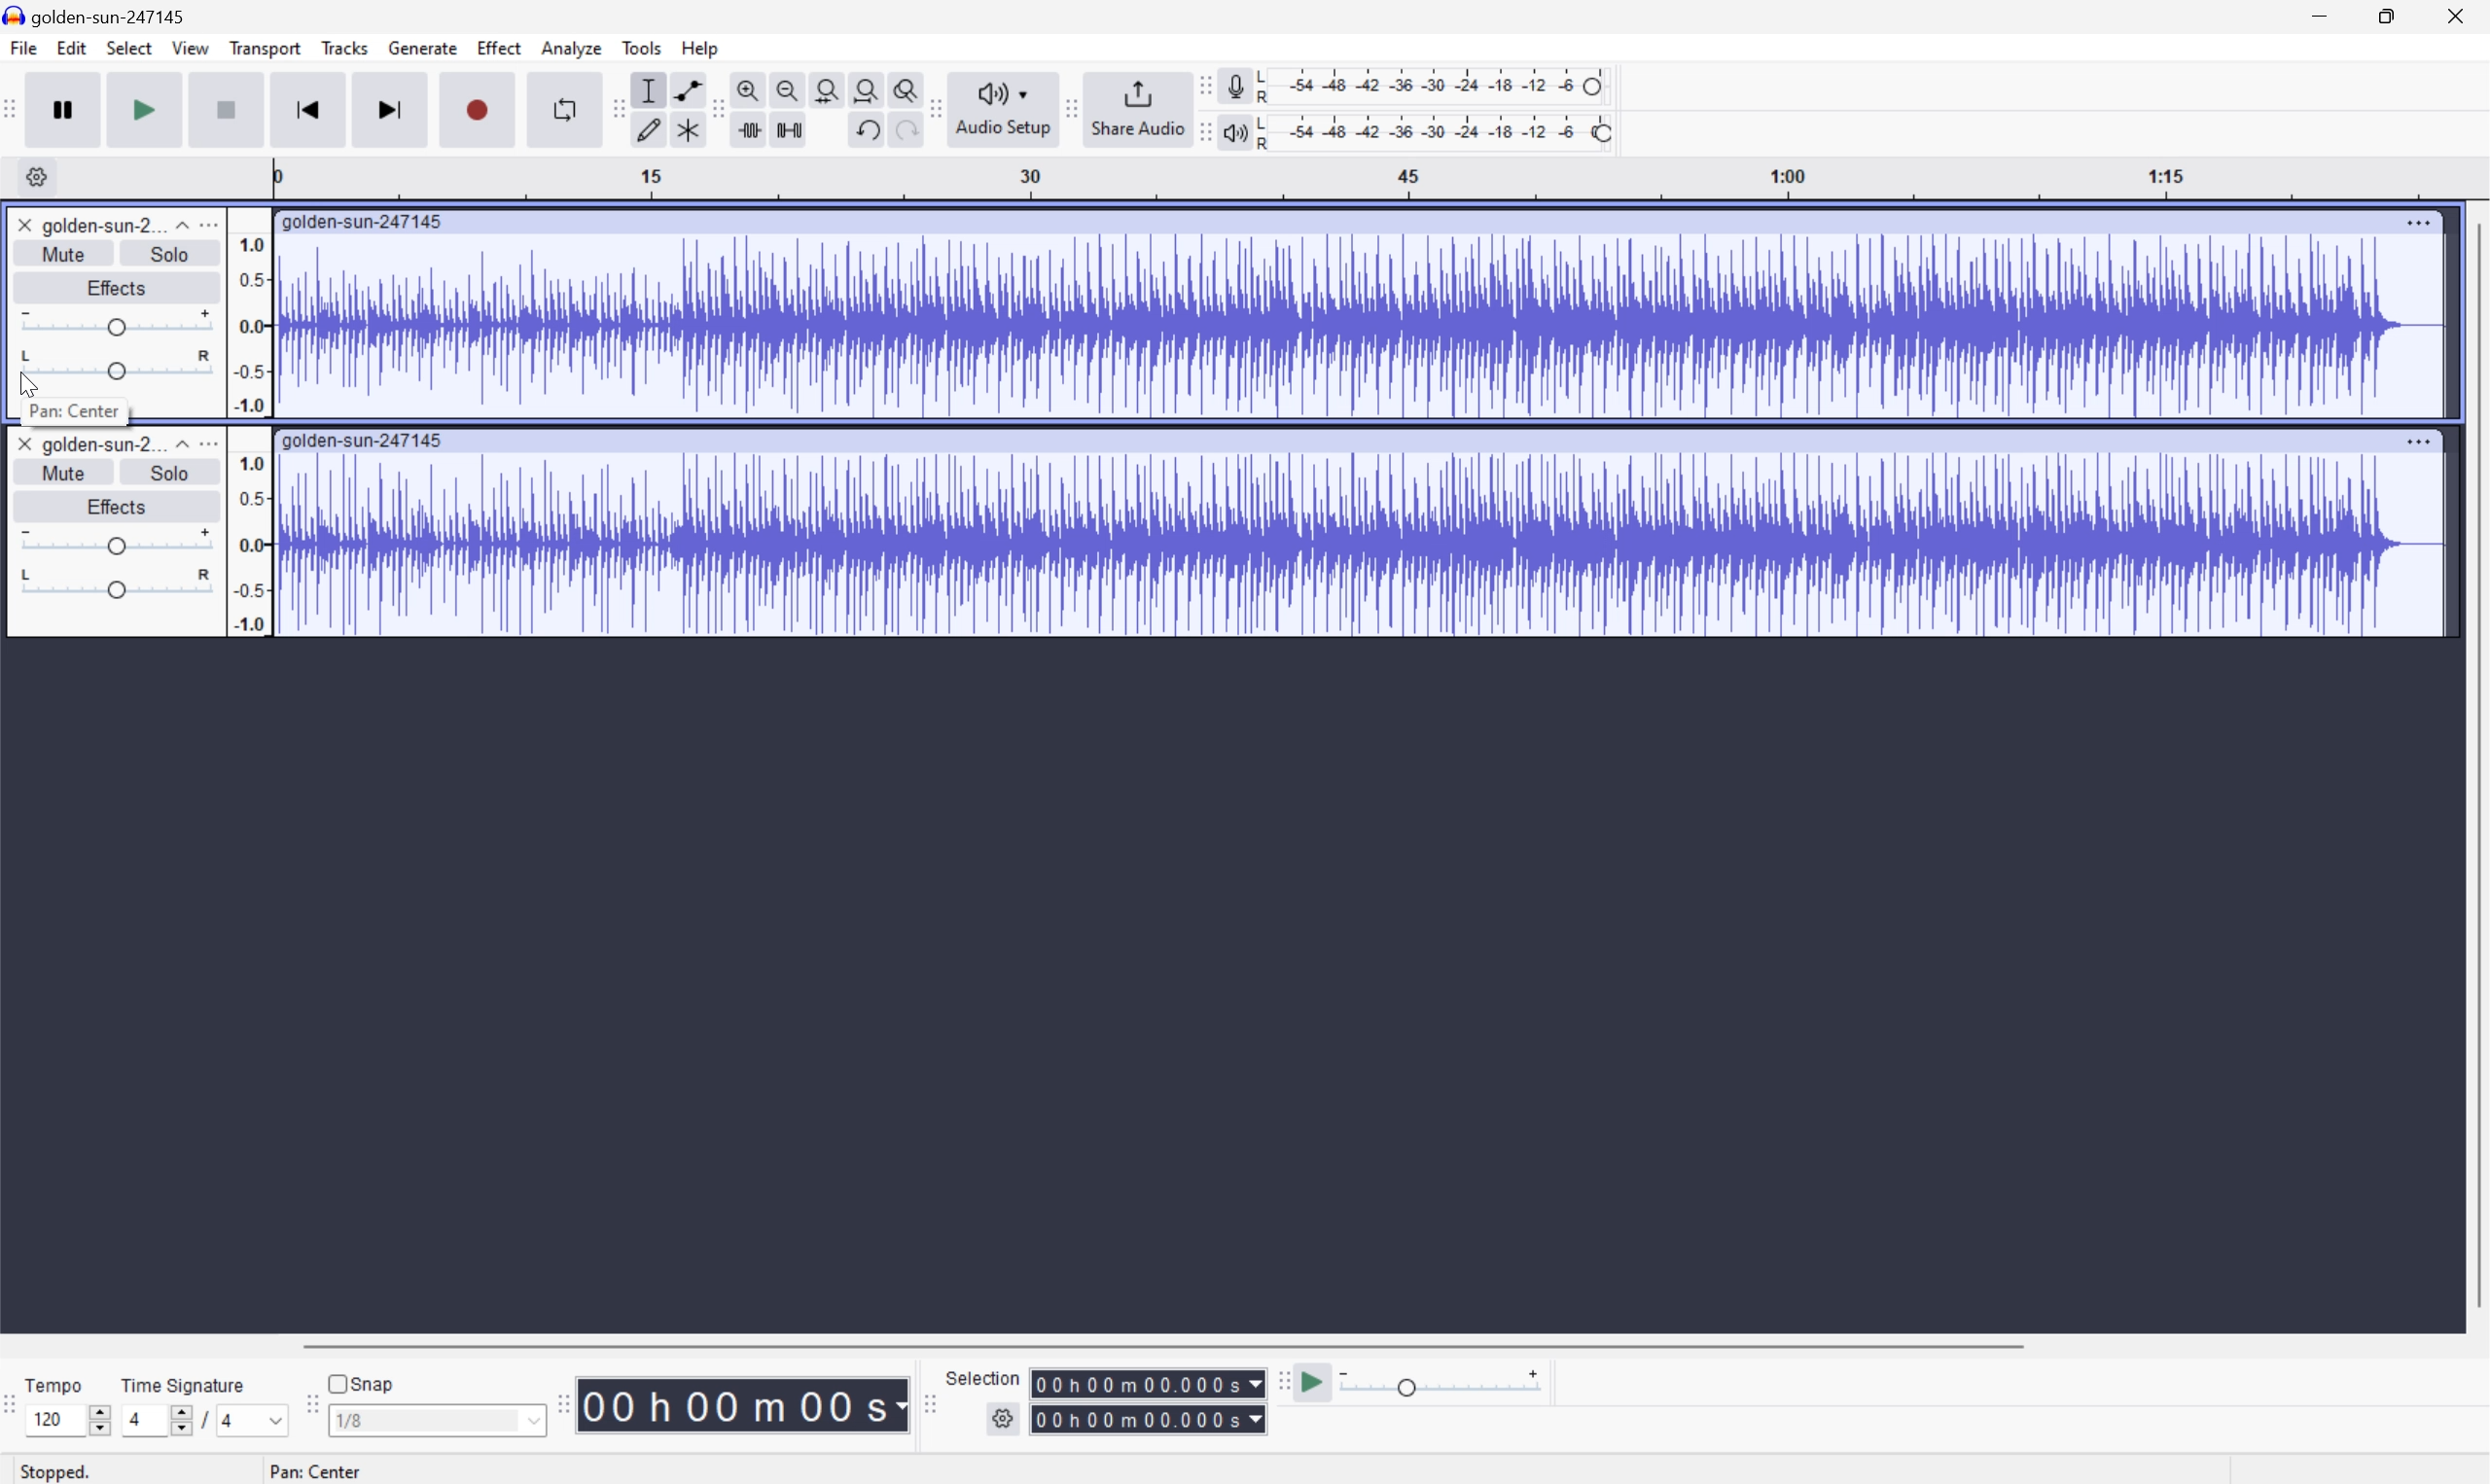  What do you see at coordinates (1004, 1418) in the screenshot?
I see `settings` at bounding box center [1004, 1418].